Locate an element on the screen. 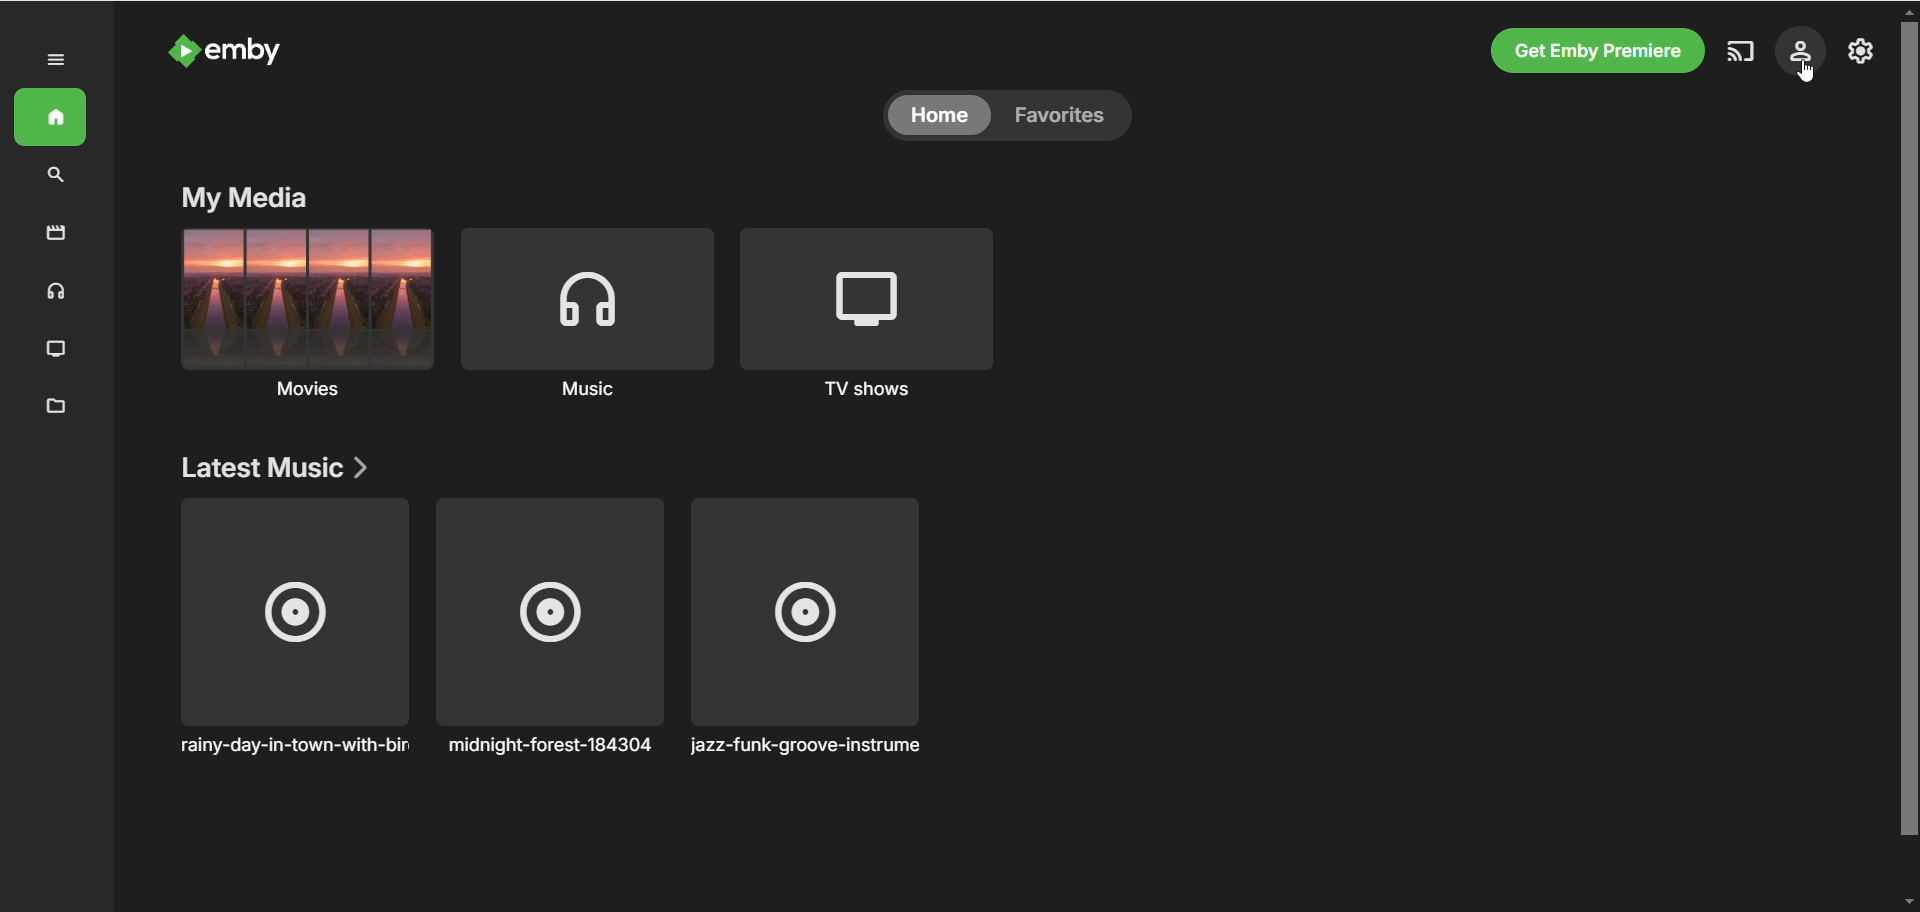 This screenshot has height=912, width=1920. Music is located at coordinates (595, 399).